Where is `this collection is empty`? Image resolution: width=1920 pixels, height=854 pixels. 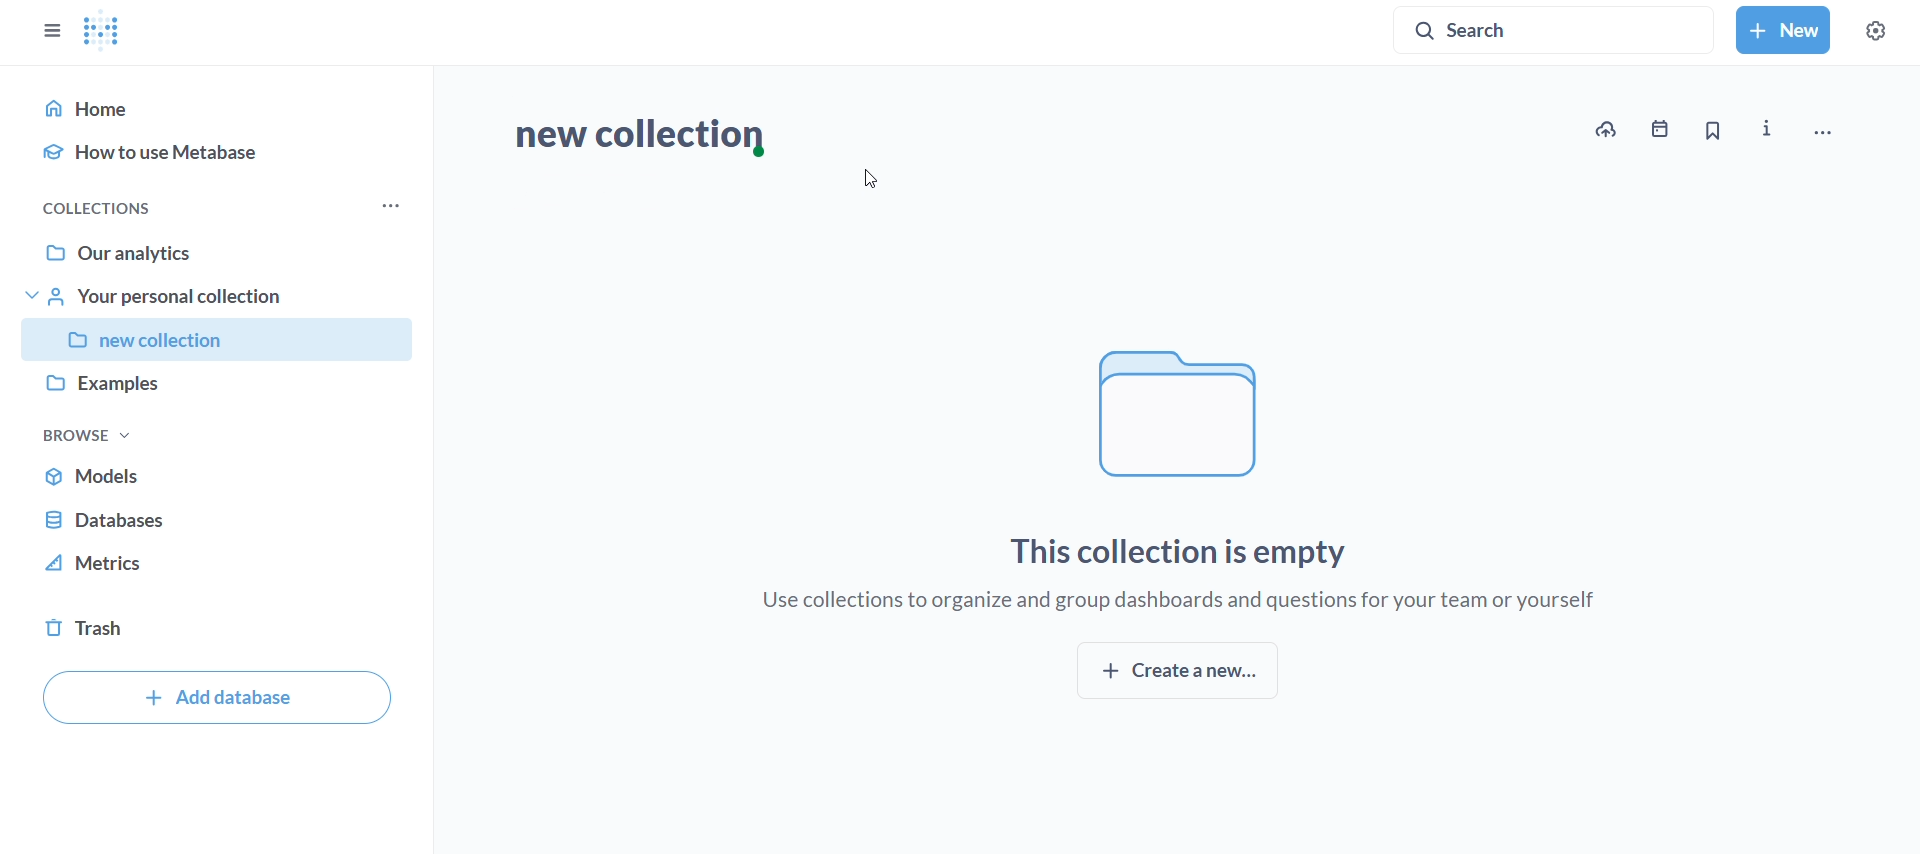
this collection is empty is located at coordinates (1184, 551).